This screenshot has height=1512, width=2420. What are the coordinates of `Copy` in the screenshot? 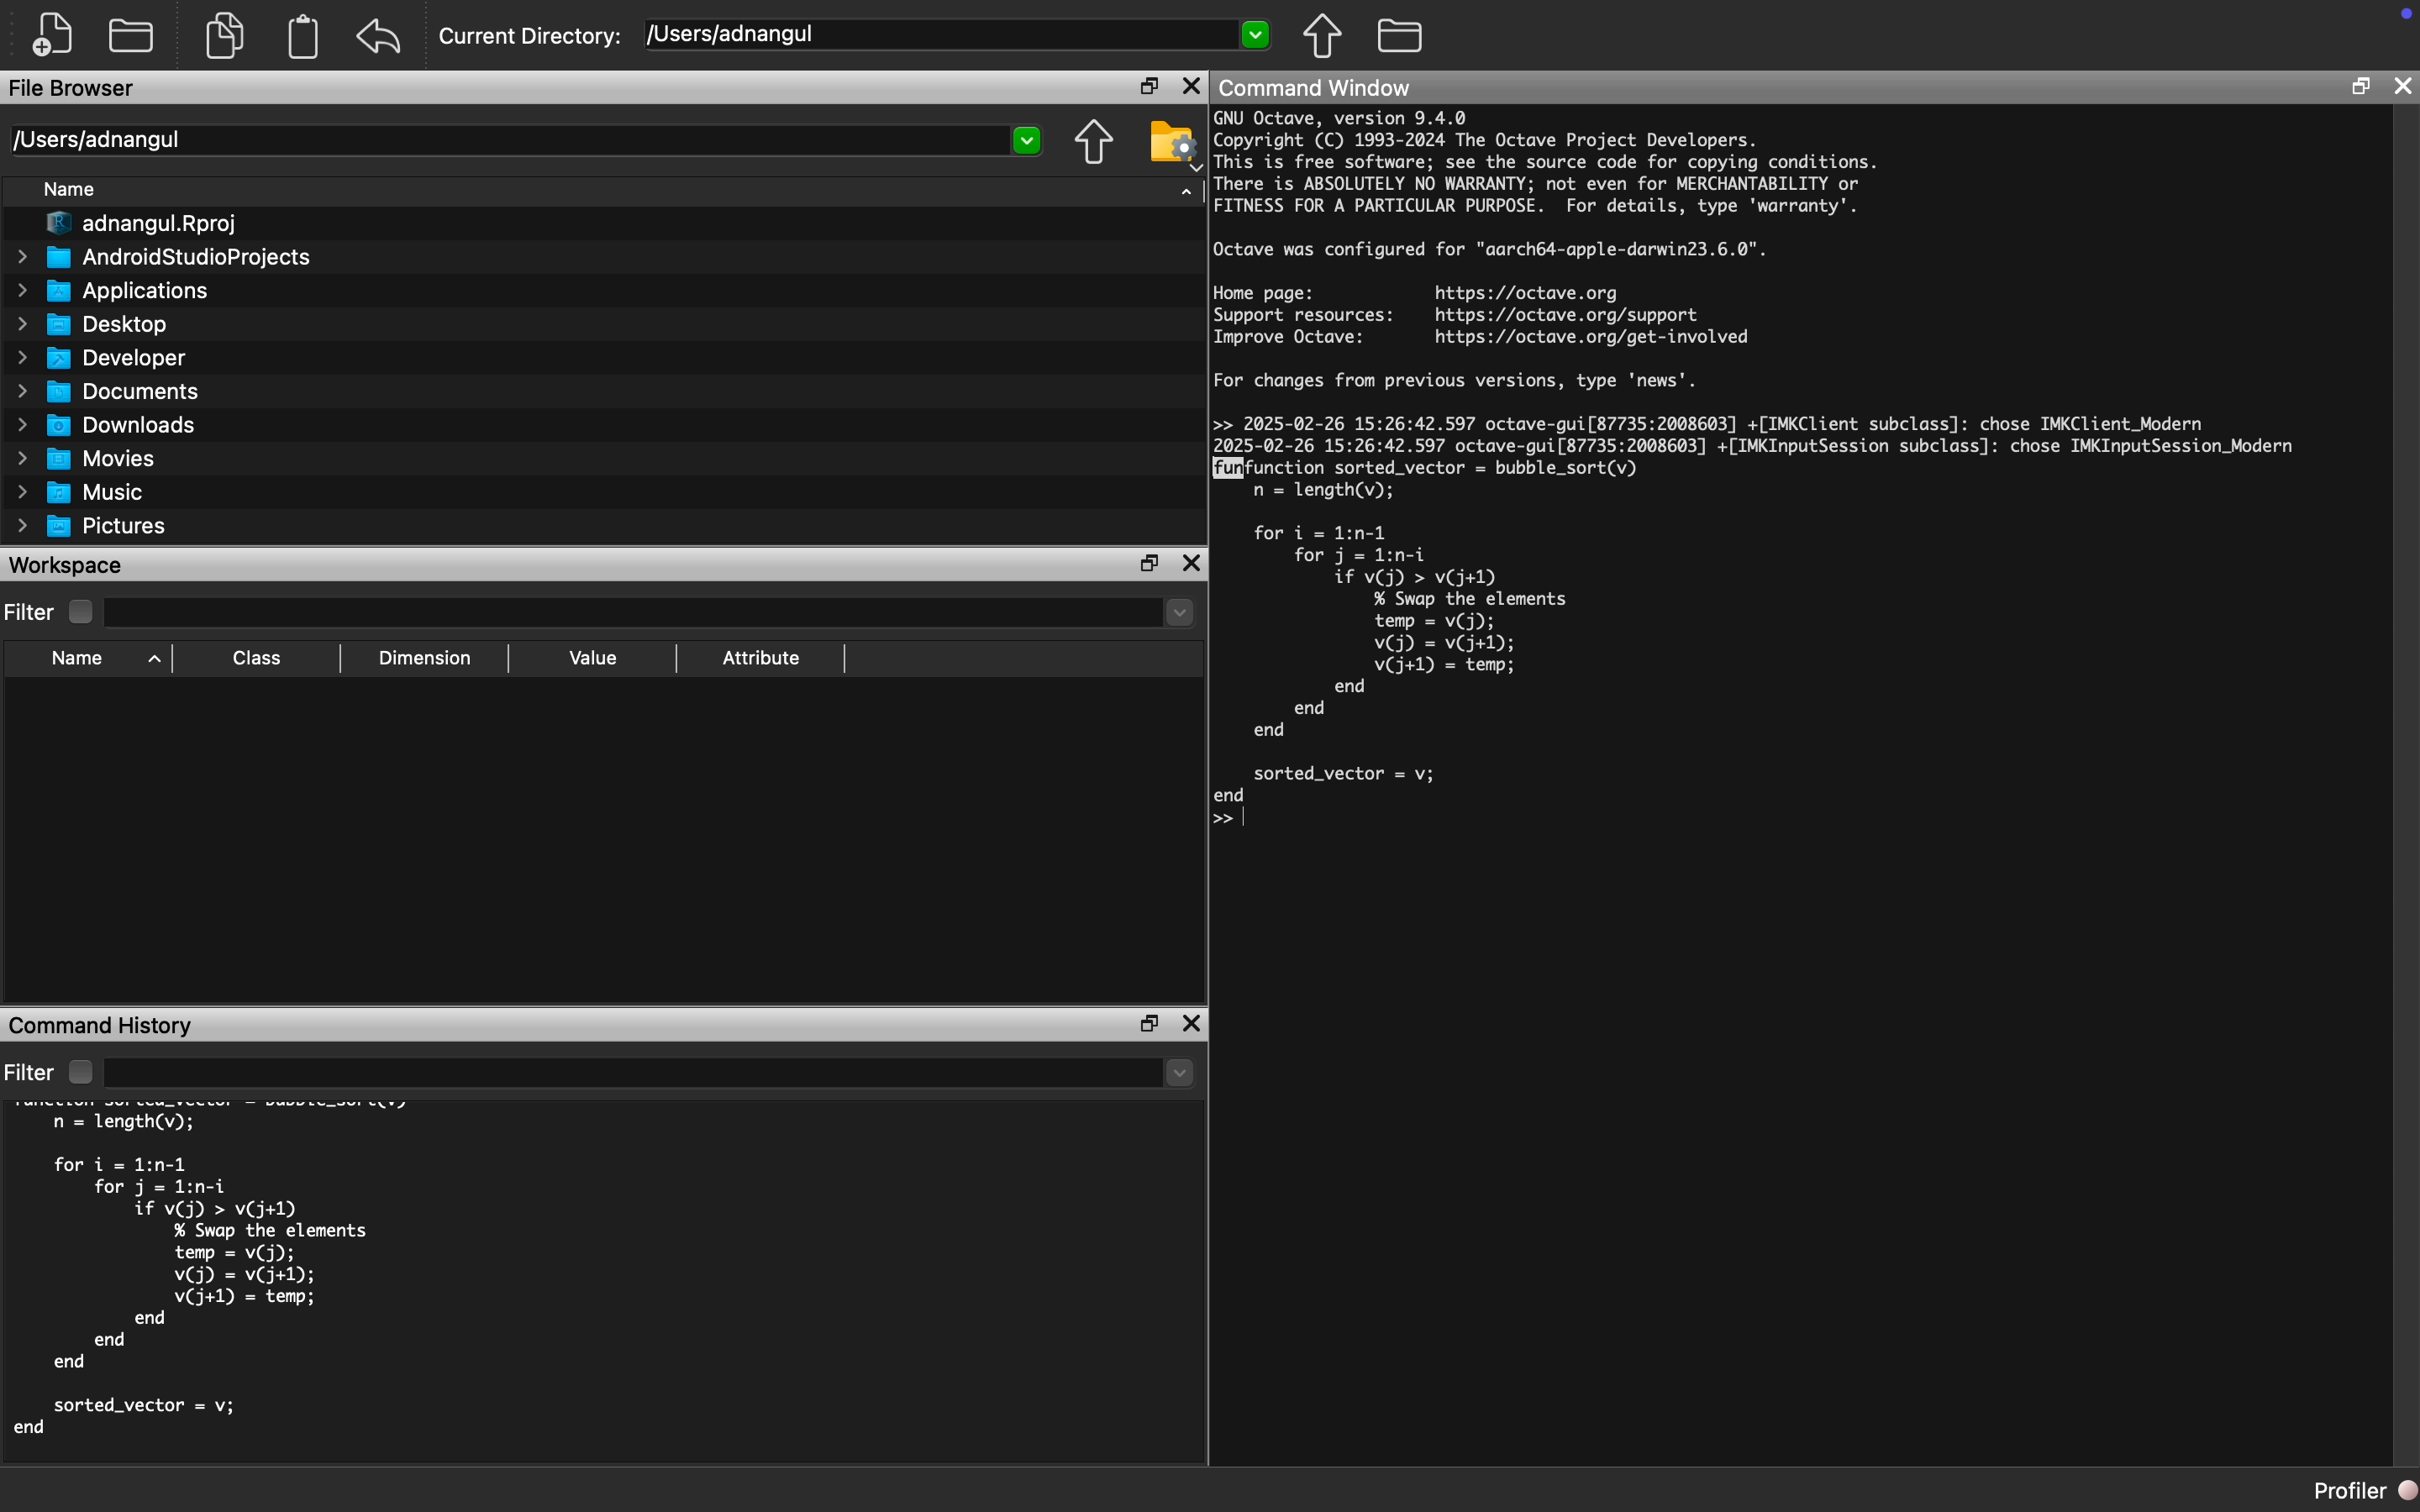 It's located at (236, 35).